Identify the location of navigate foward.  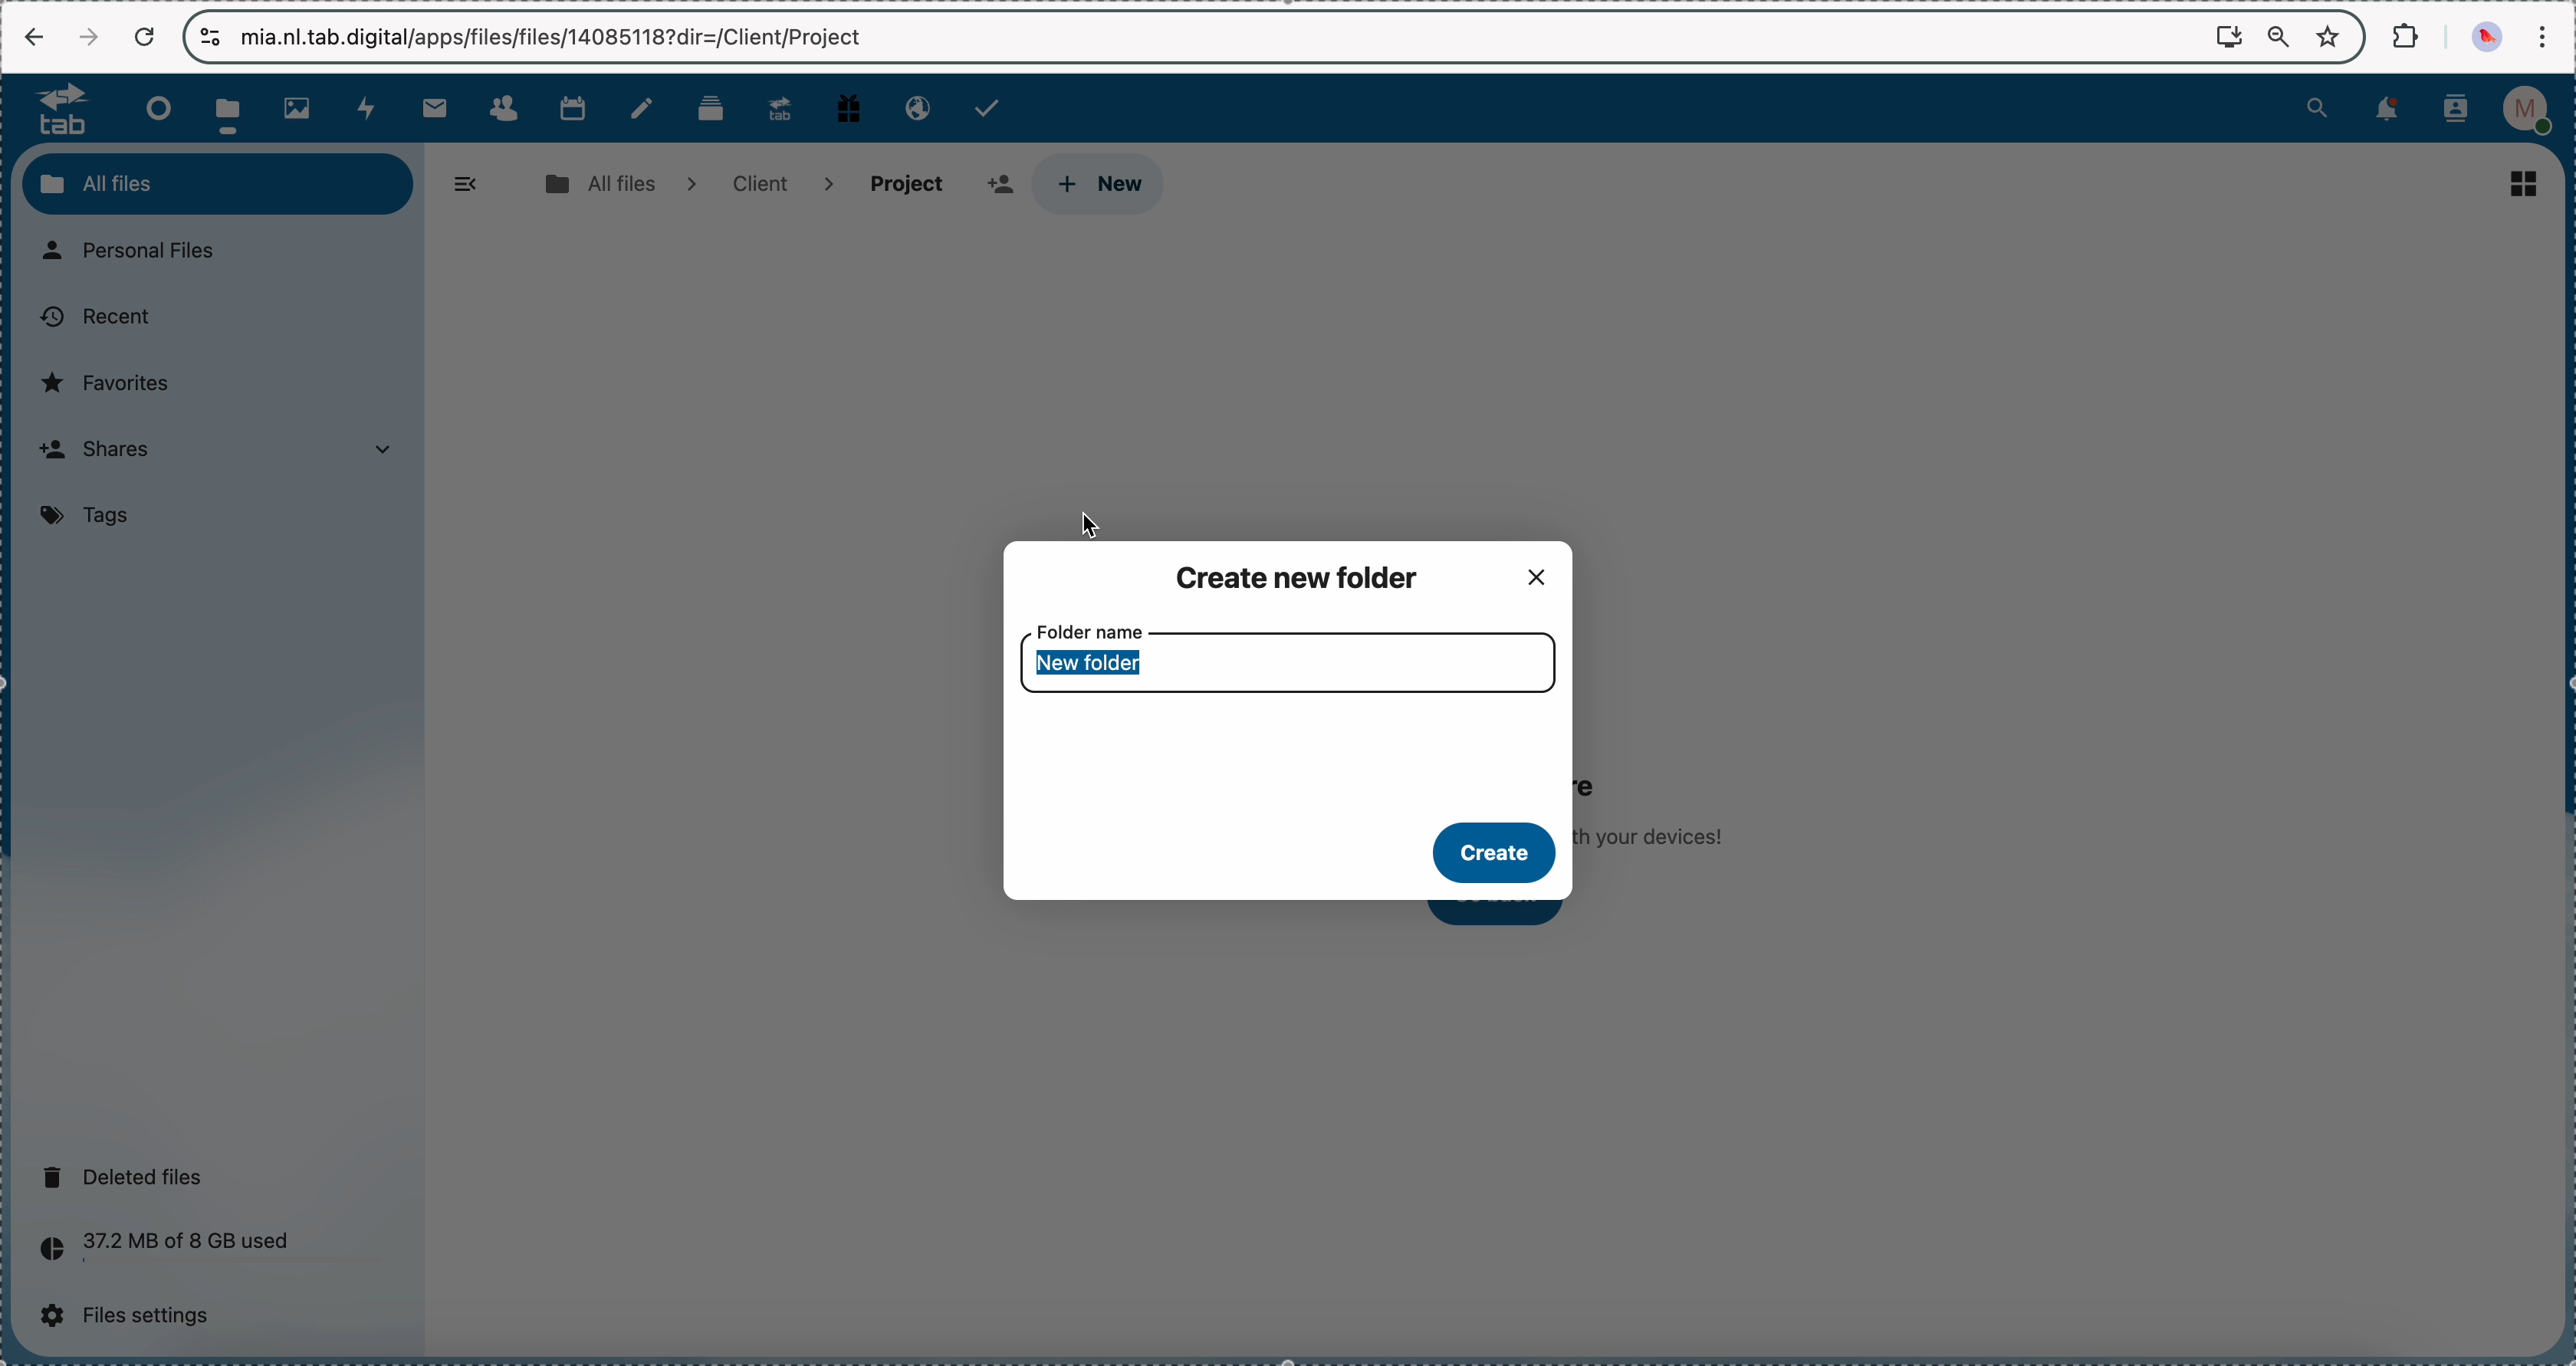
(88, 37).